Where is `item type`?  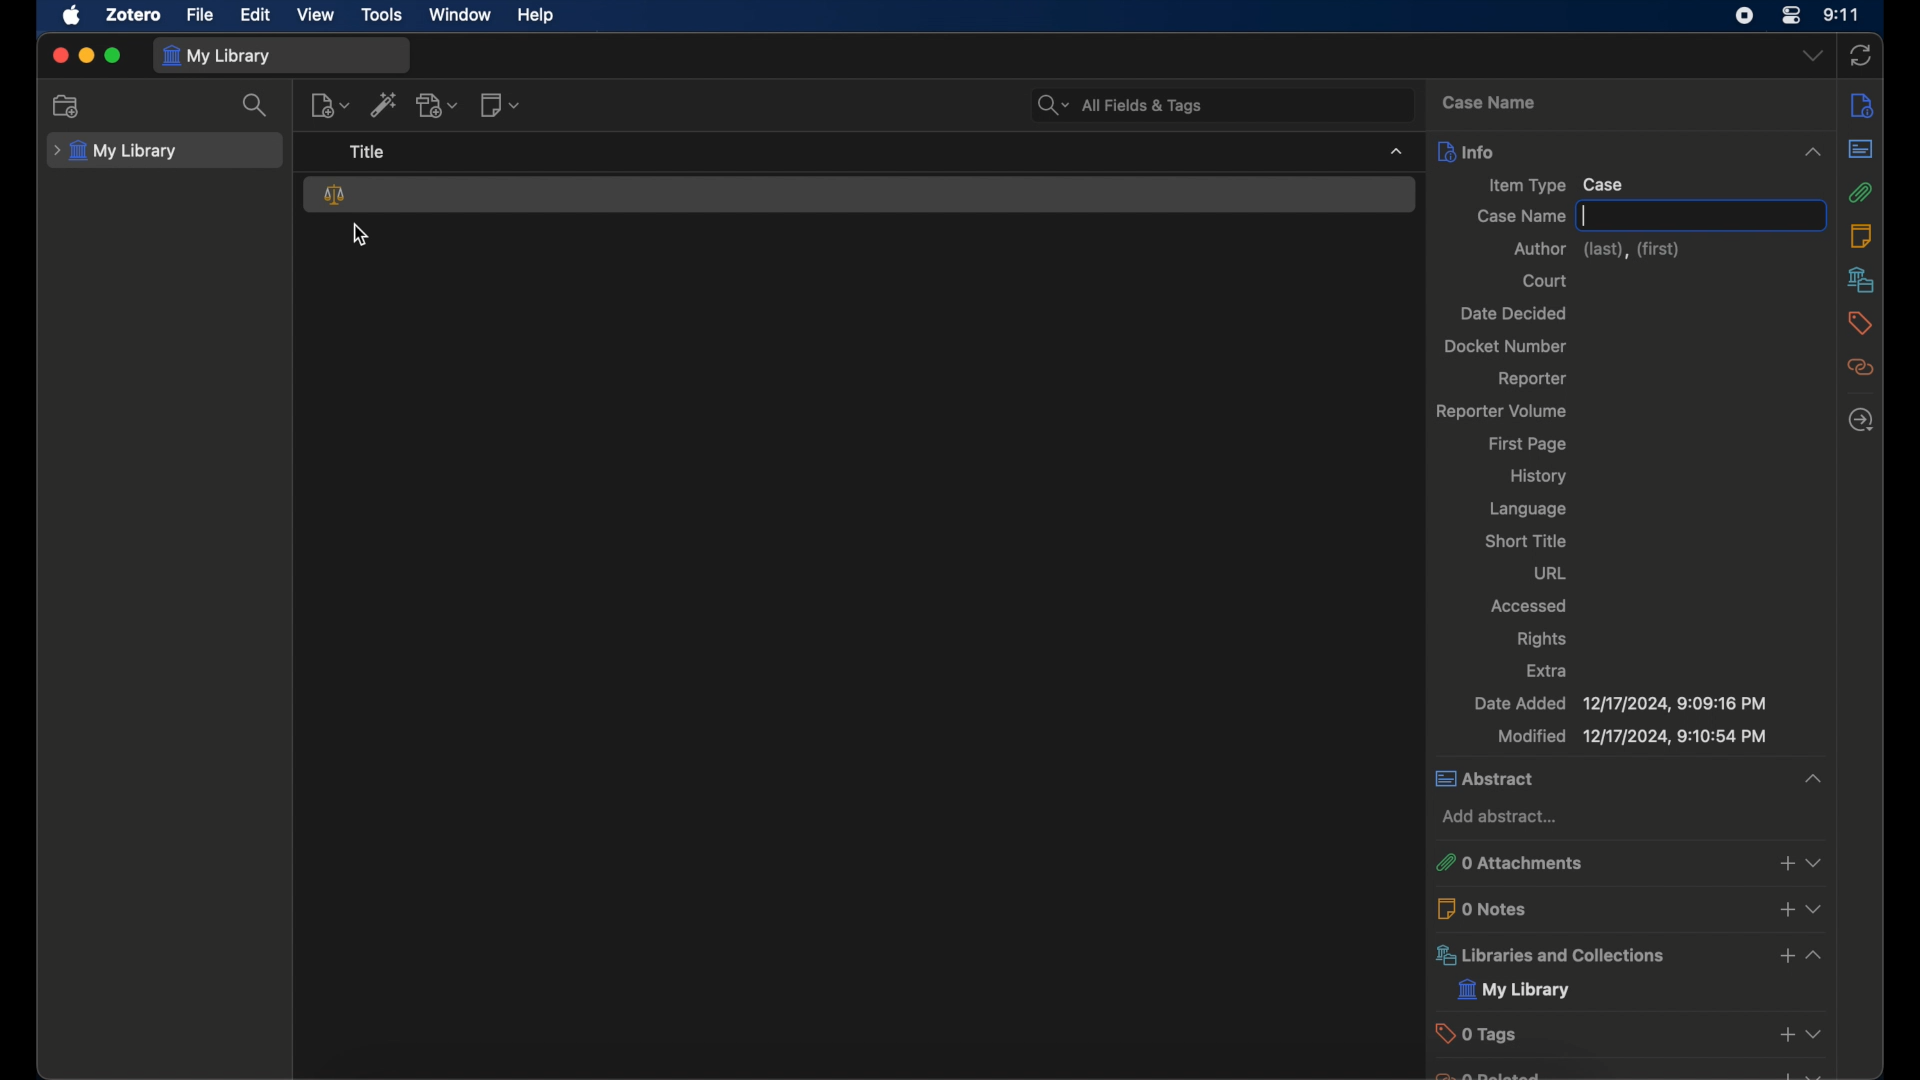 item type is located at coordinates (1554, 184).